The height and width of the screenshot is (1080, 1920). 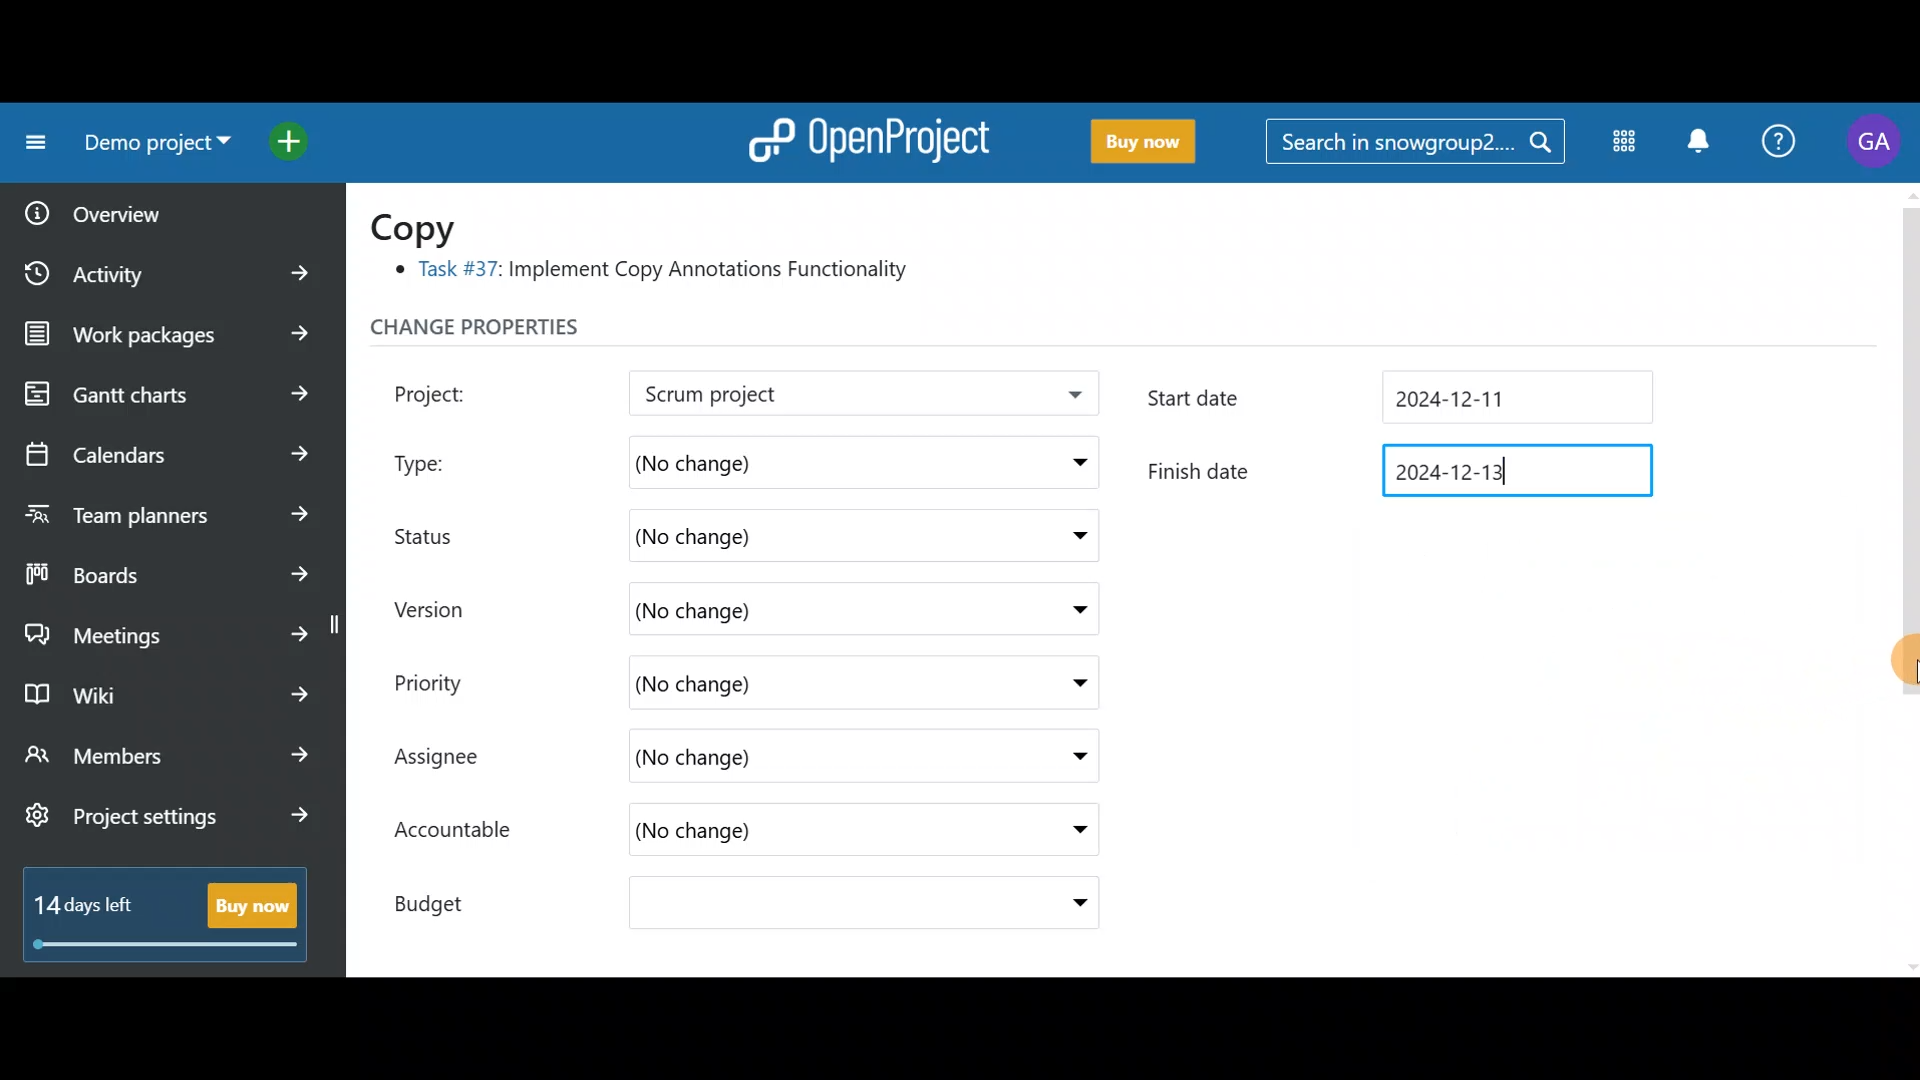 I want to click on (No change), so click(x=756, y=683).